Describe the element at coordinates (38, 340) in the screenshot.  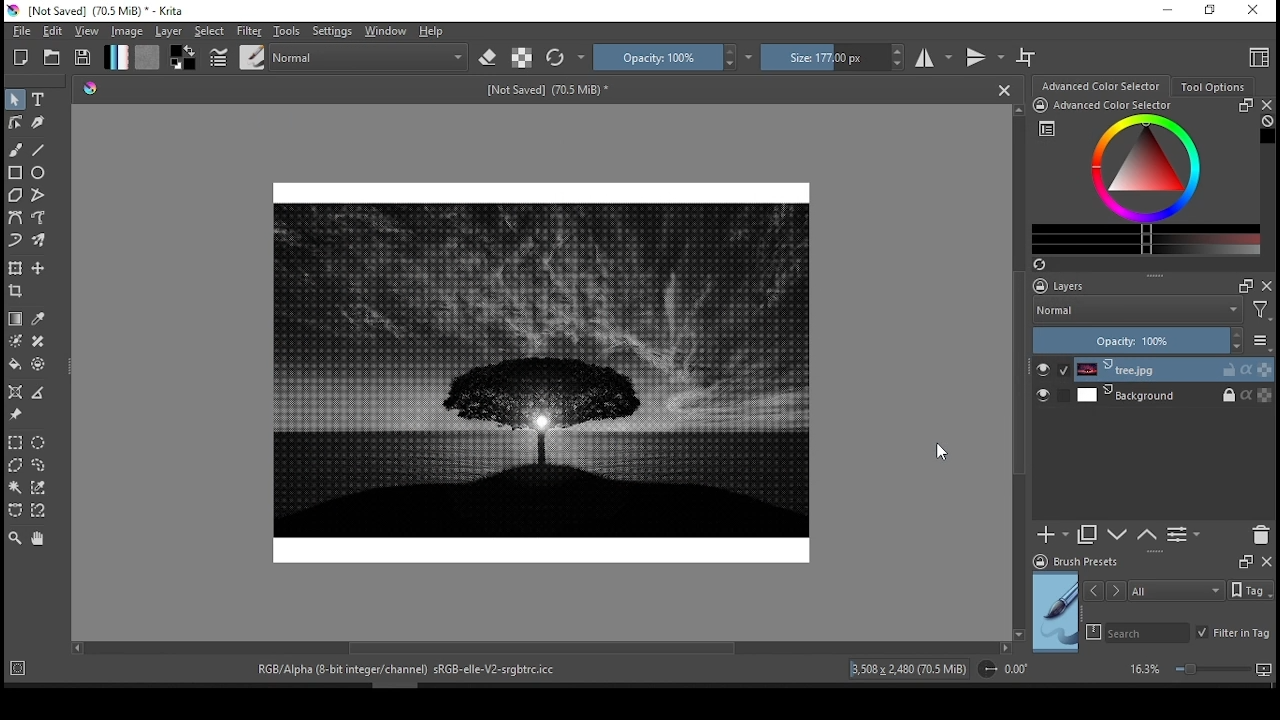
I see `smart patch tool` at that location.